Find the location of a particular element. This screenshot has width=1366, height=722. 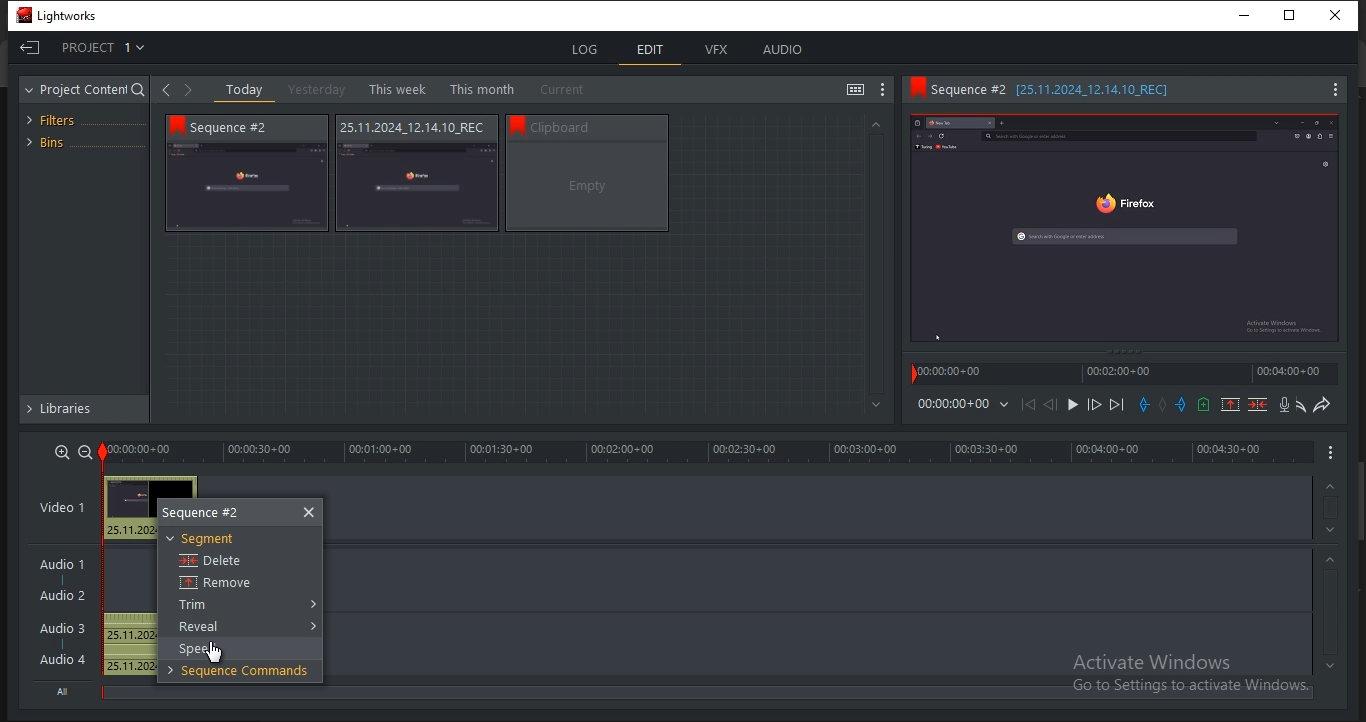

Preview thumbnail is located at coordinates (130, 497).